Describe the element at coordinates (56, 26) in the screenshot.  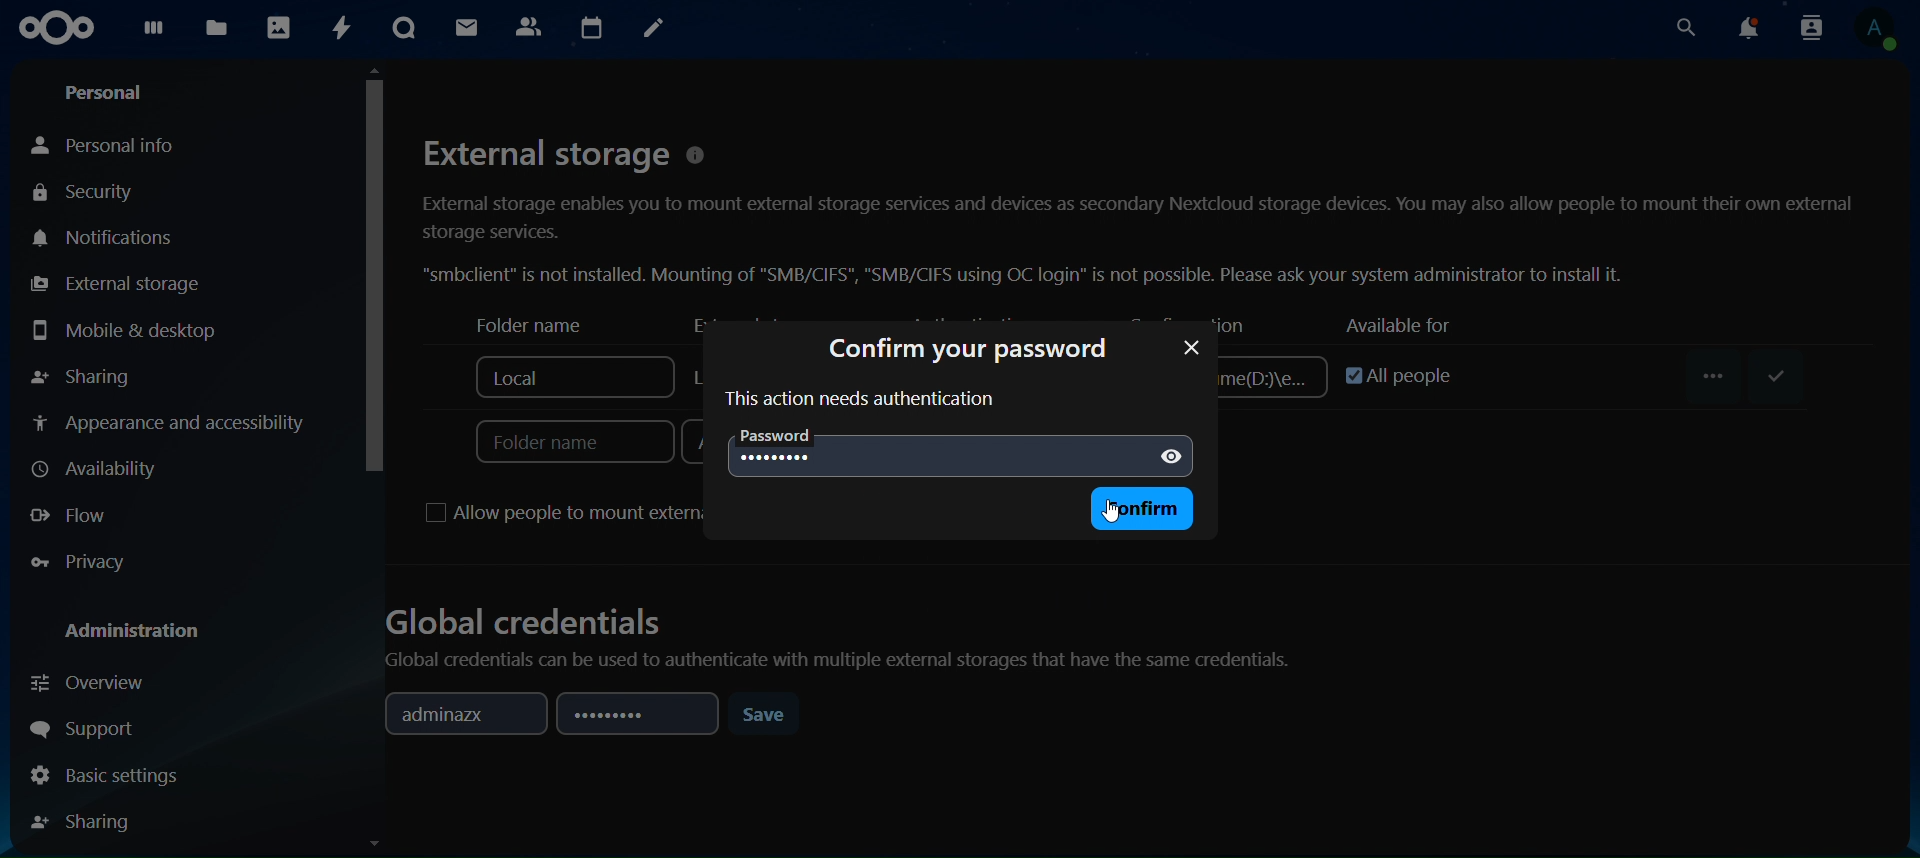
I see `icon` at that location.